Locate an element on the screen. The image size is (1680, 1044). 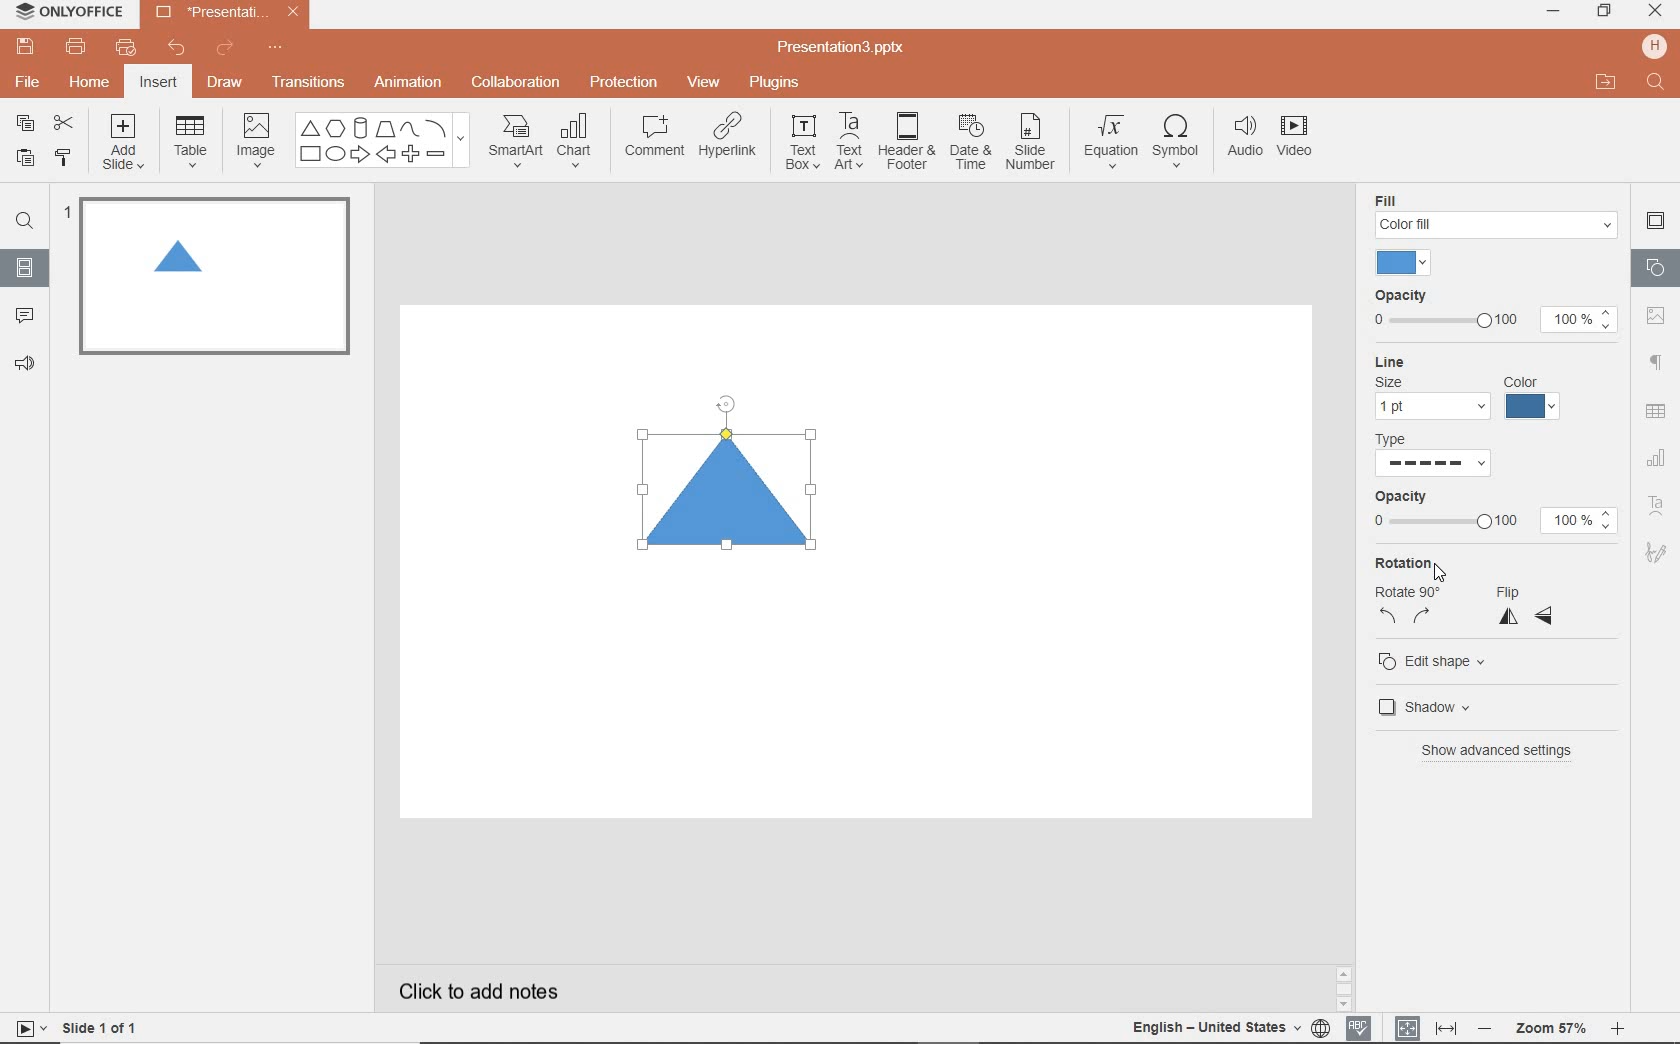
FIT TO WIDTH is located at coordinates (1445, 1029).